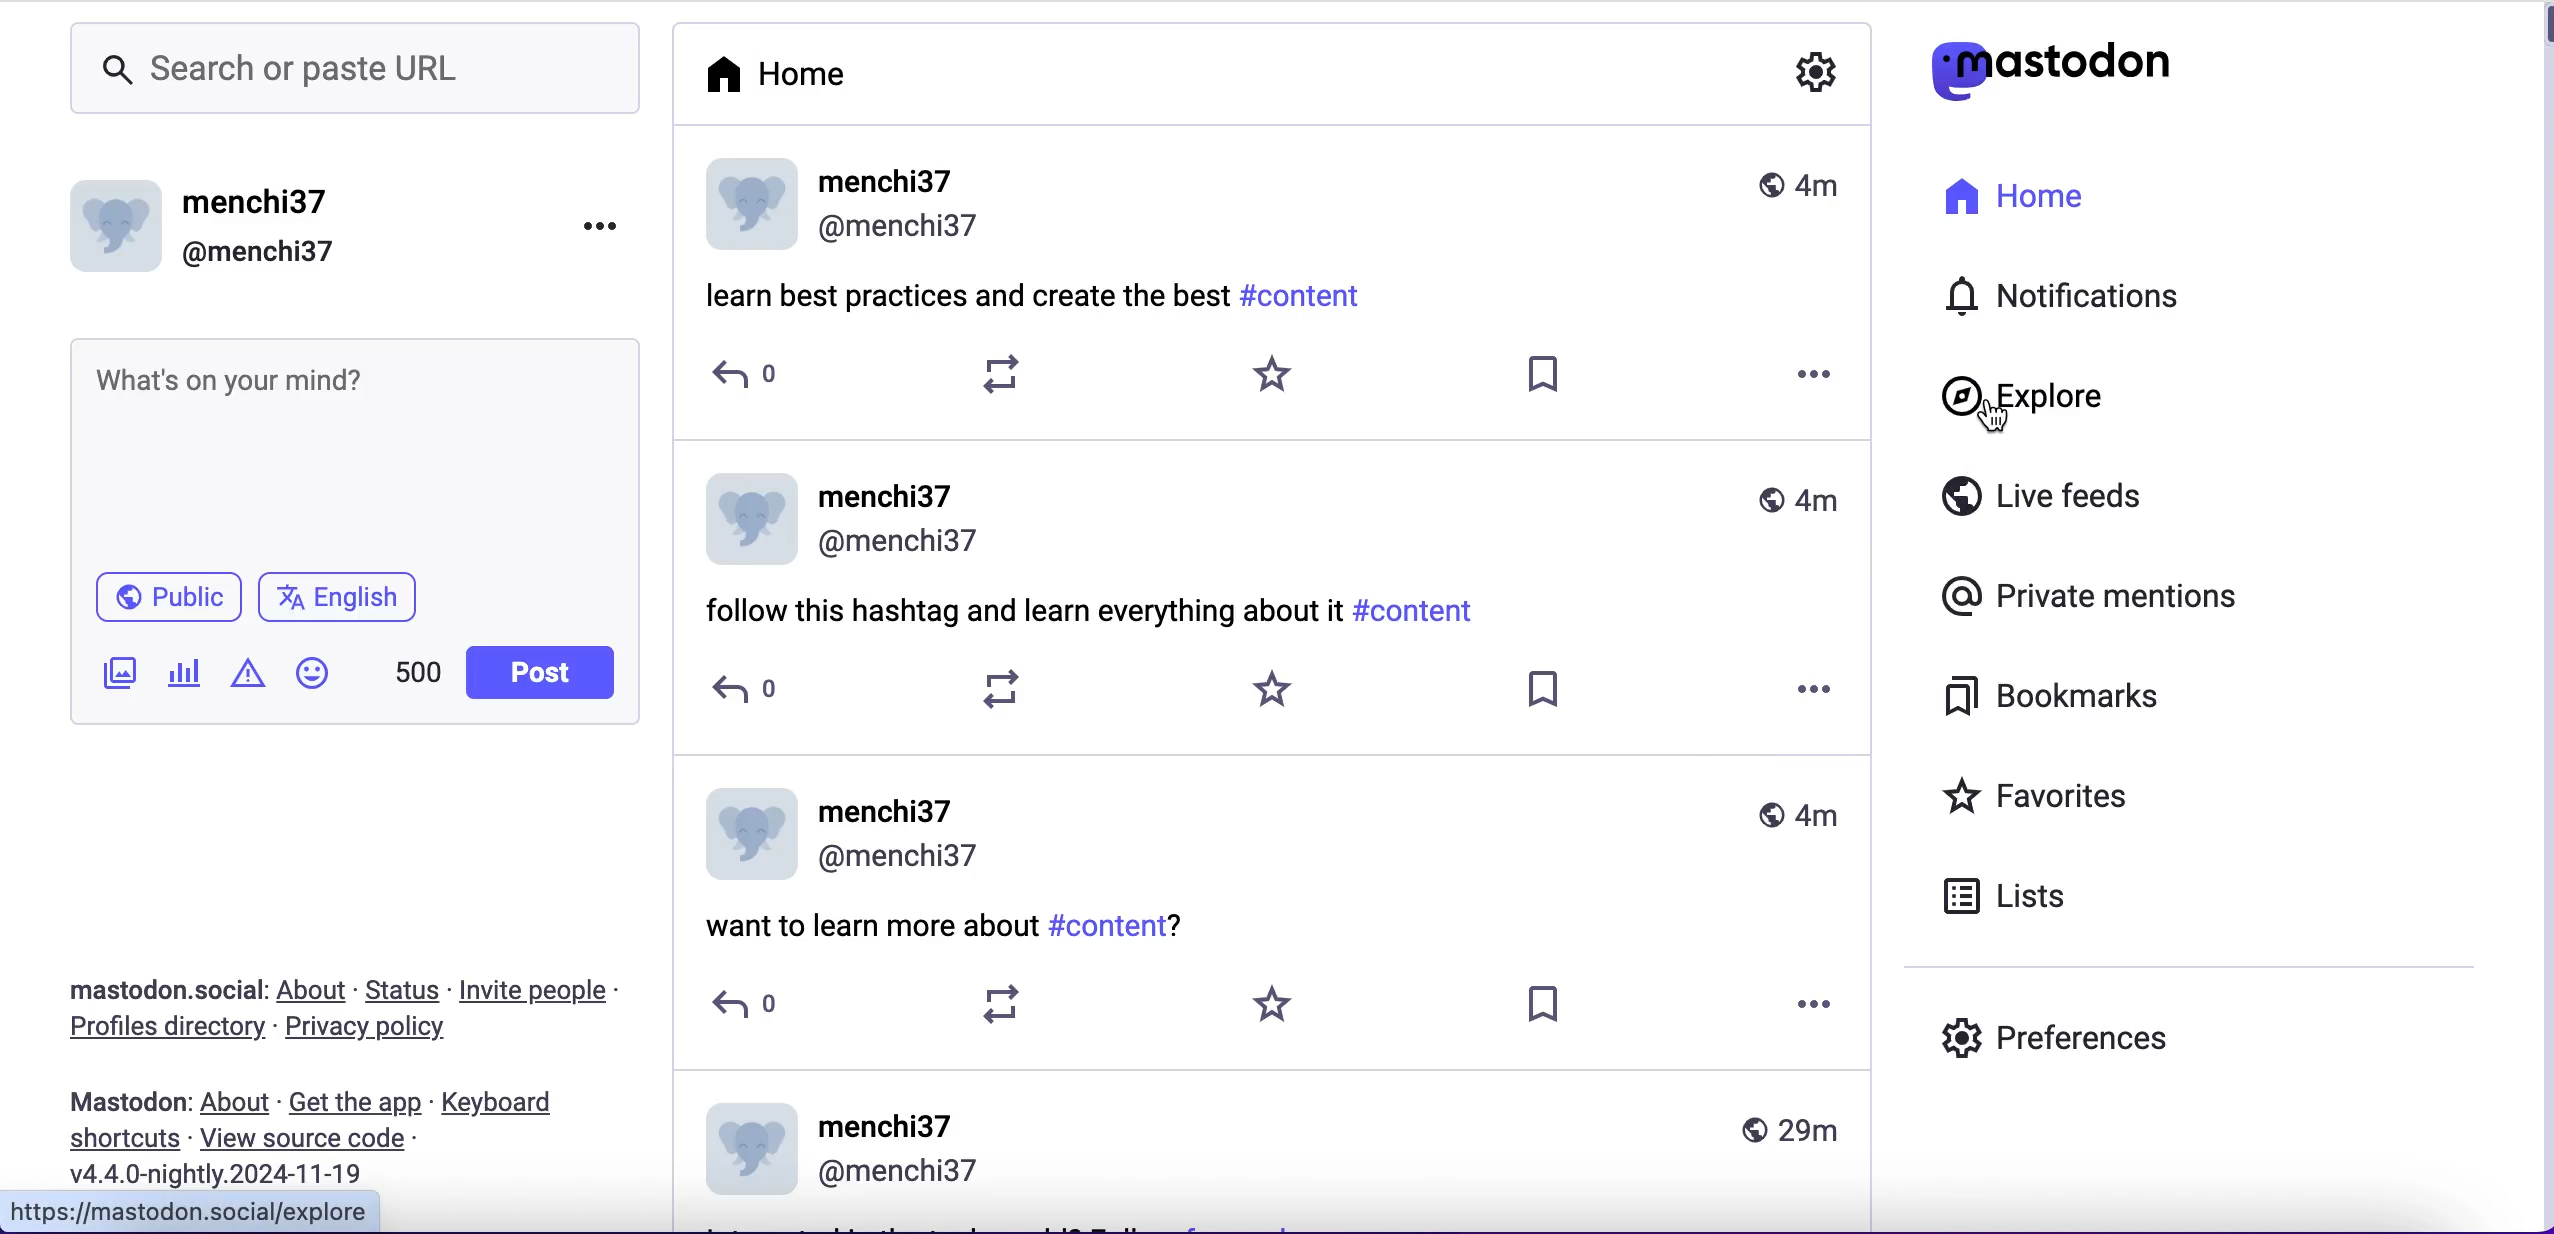 The height and width of the screenshot is (1234, 2554). What do you see at coordinates (1424, 613) in the screenshot?
I see `hashtag` at bounding box center [1424, 613].